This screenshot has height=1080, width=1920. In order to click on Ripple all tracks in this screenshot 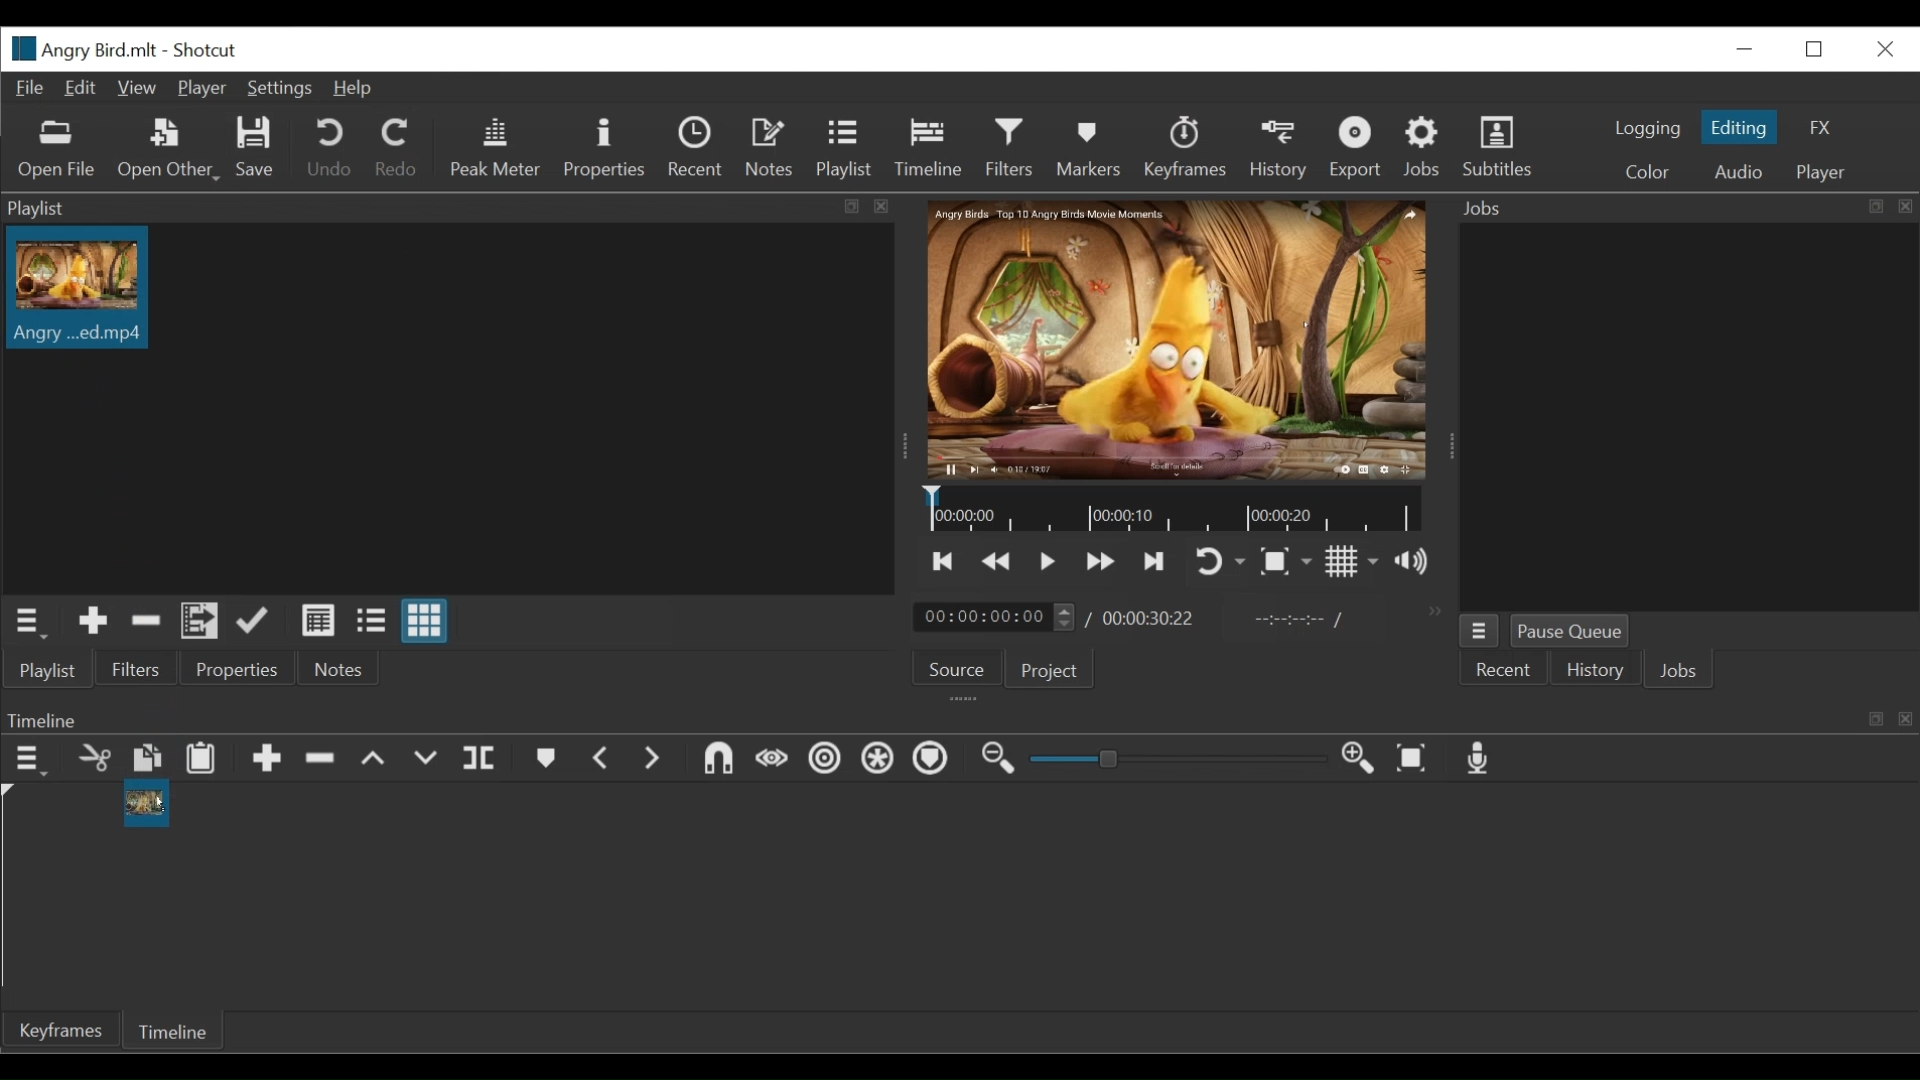, I will do `click(879, 761)`.